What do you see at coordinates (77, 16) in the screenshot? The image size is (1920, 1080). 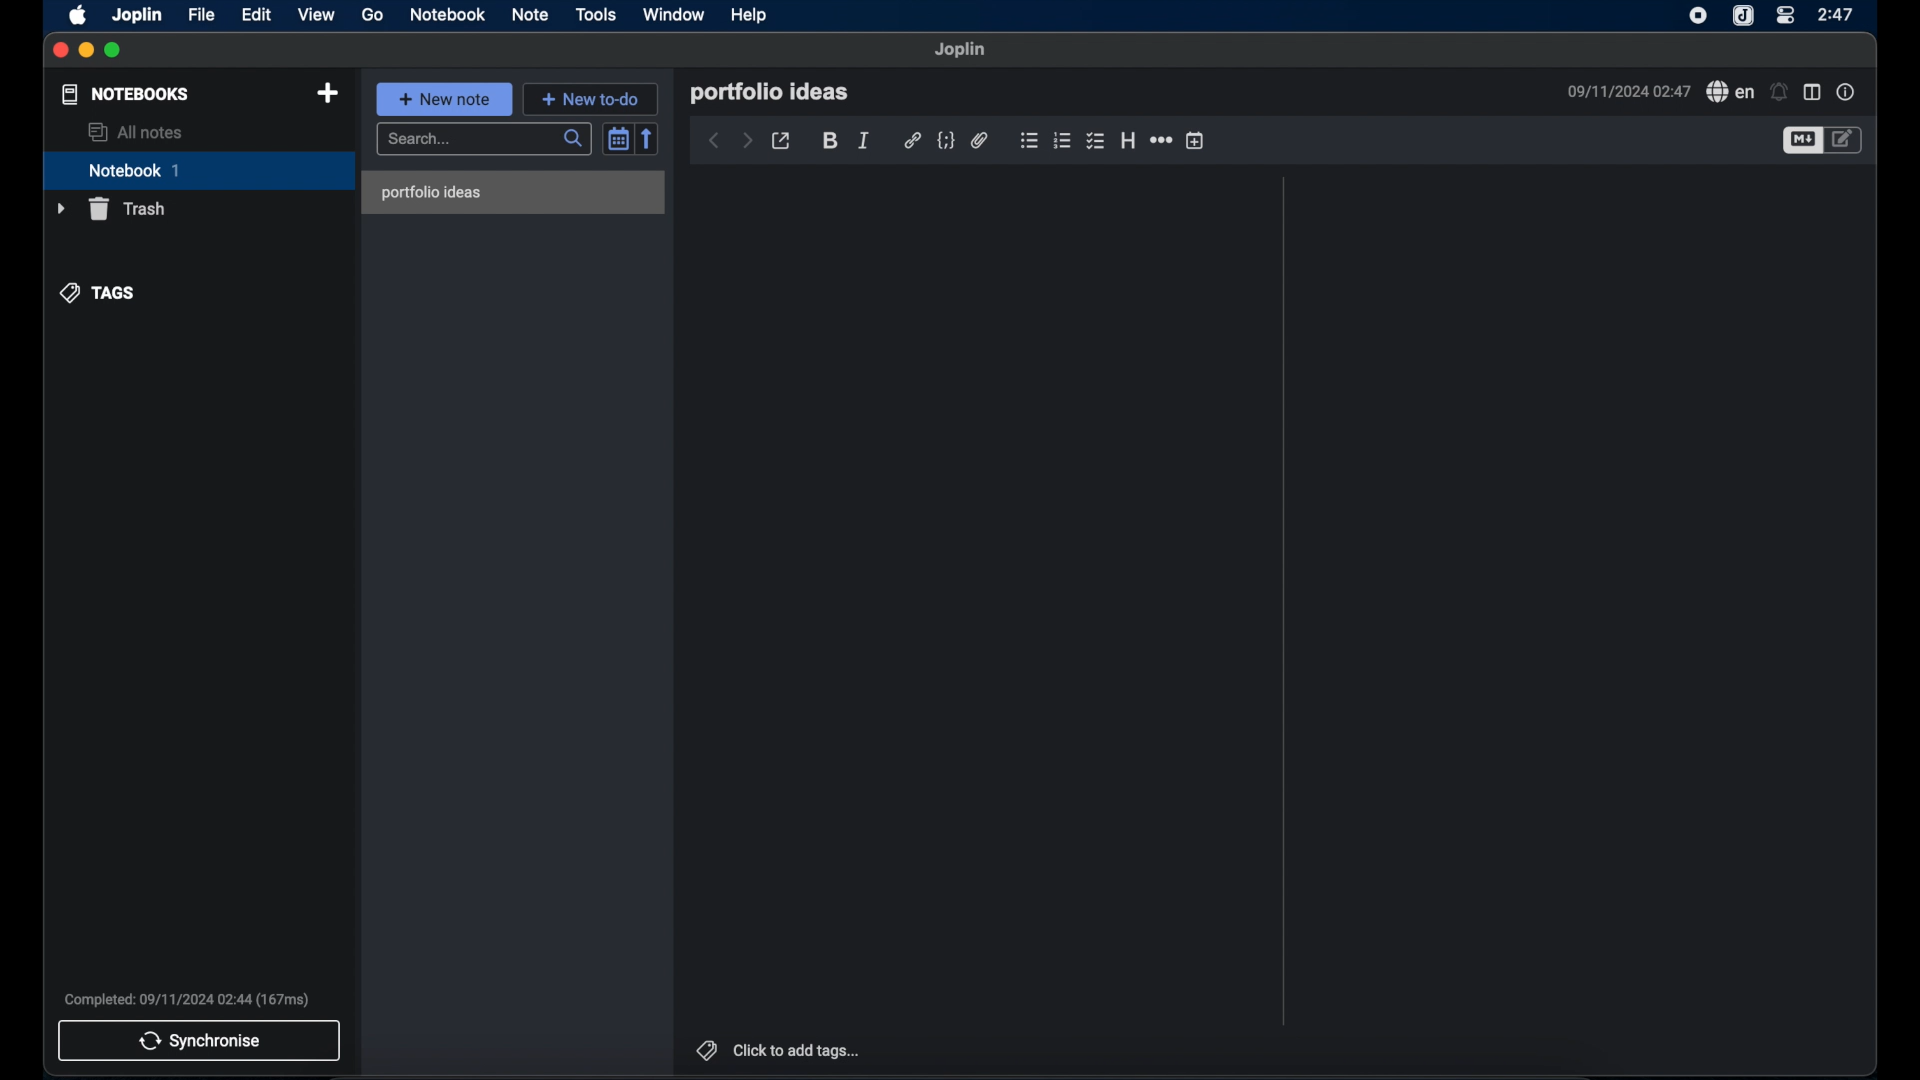 I see `appleicon` at bounding box center [77, 16].